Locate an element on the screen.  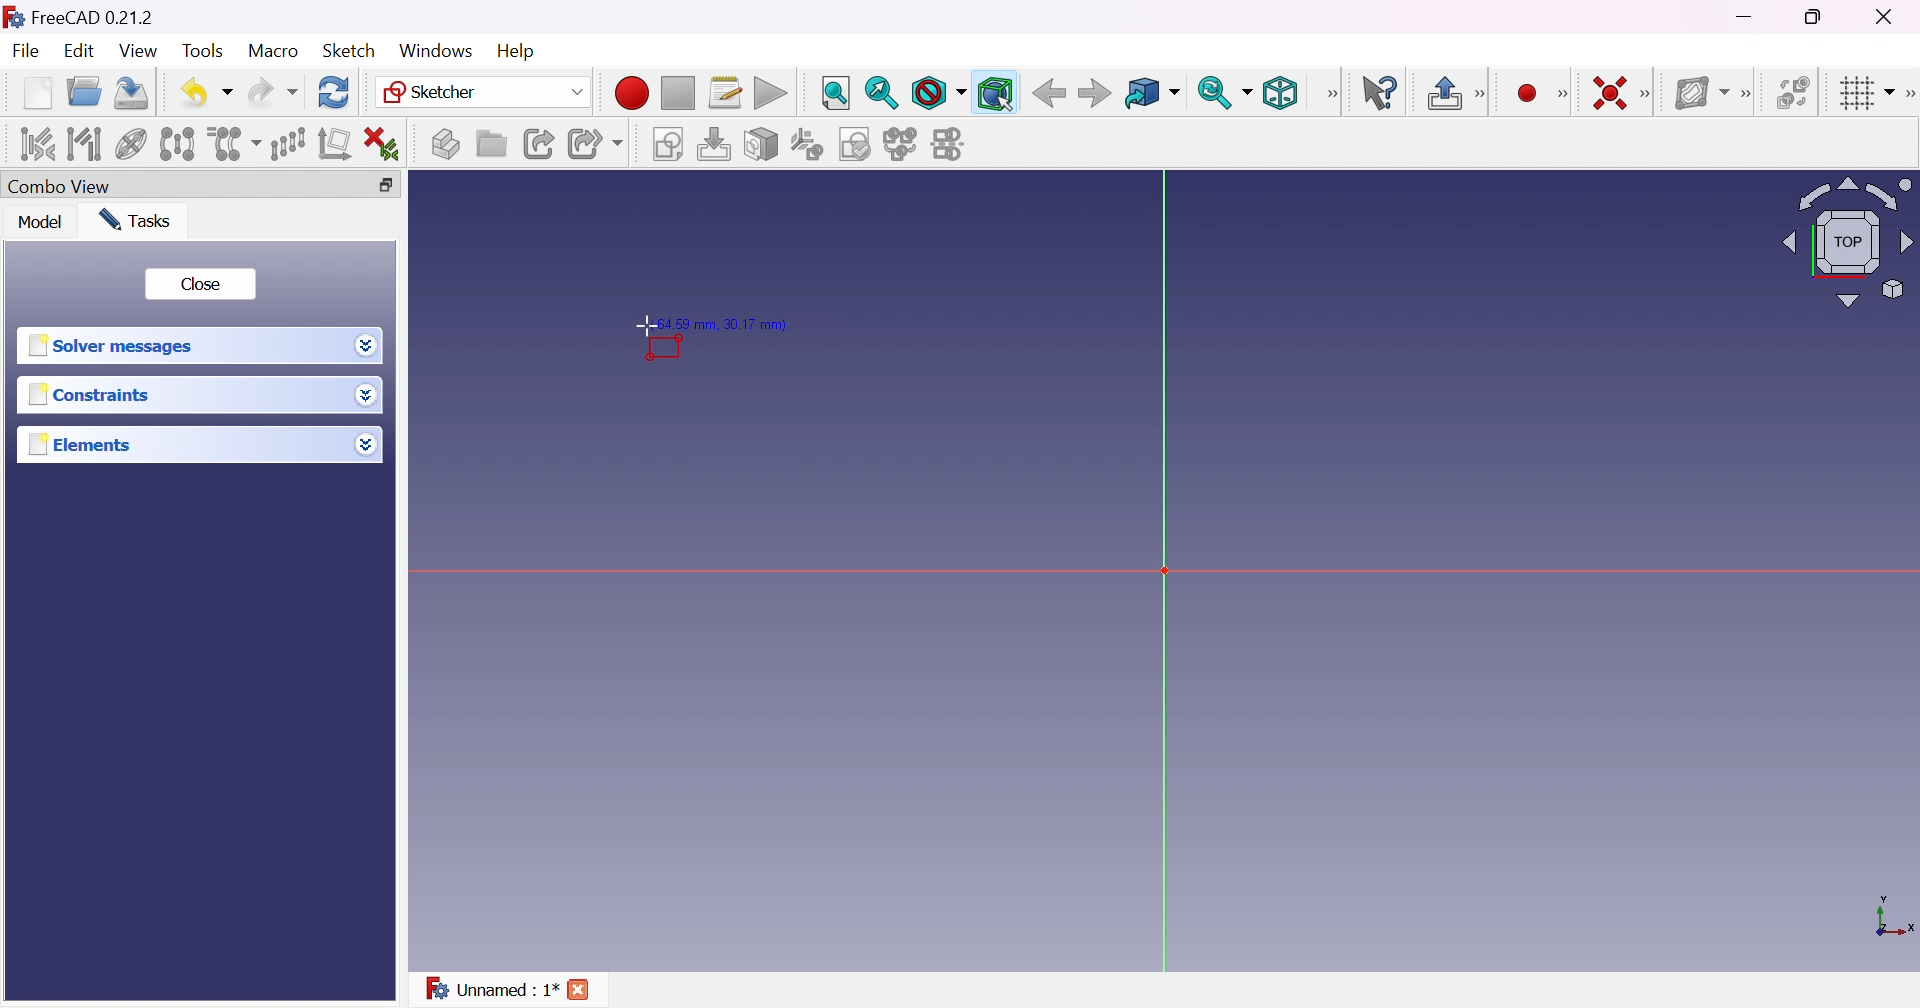
Drop down is located at coordinates (367, 345).